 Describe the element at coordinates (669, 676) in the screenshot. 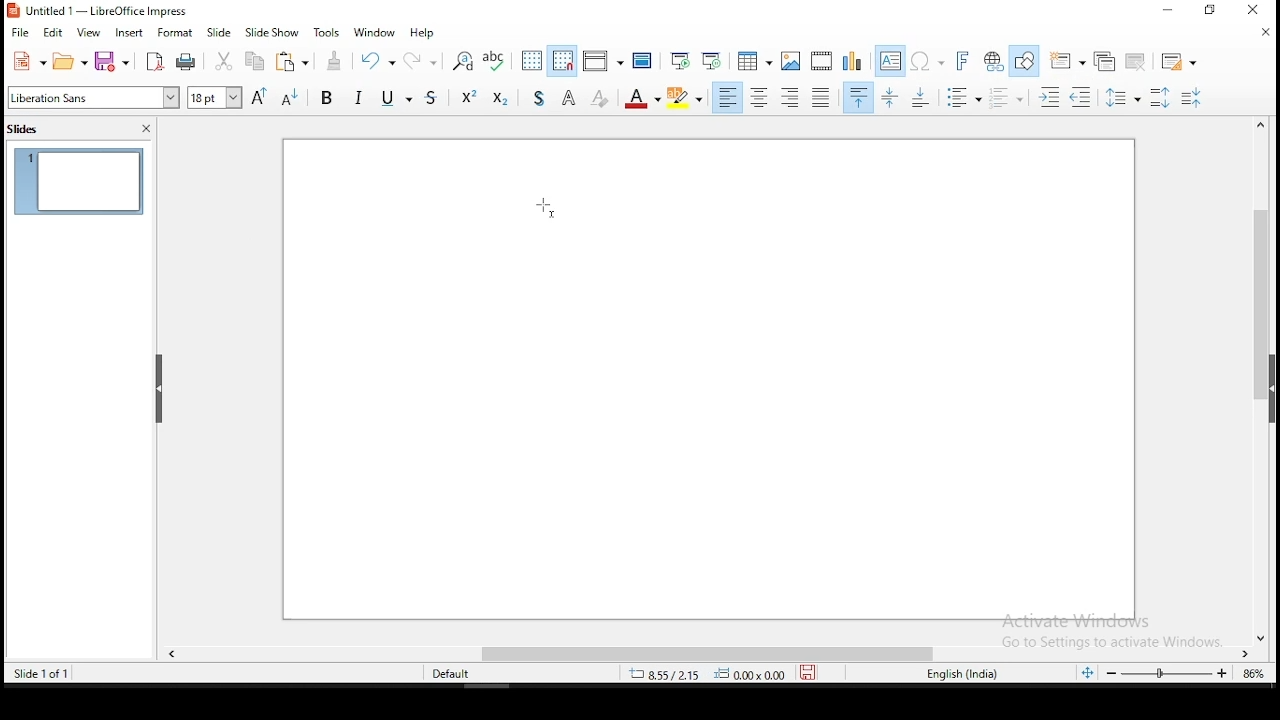

I see `20.49/-0.77` at that location.